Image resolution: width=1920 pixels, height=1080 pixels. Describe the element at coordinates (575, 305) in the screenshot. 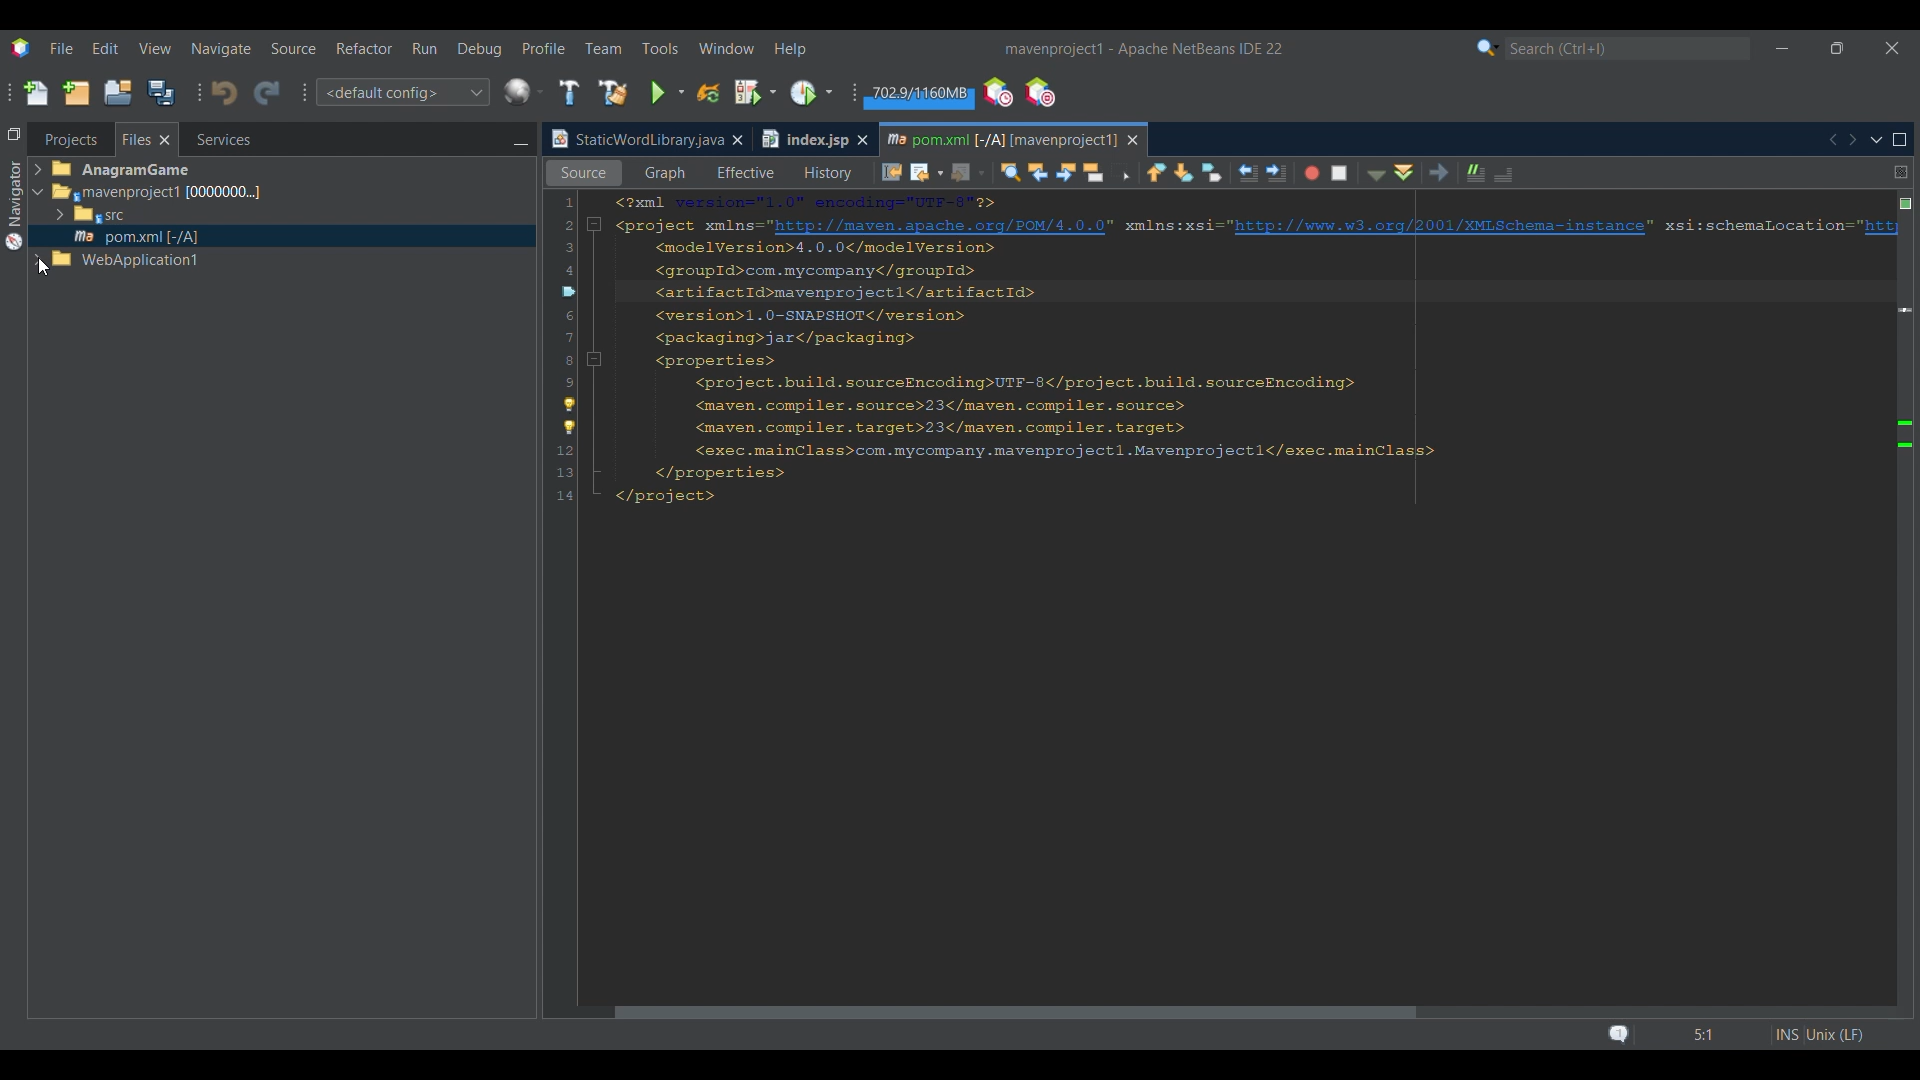

I see `Cursor right clicking ` at that location.